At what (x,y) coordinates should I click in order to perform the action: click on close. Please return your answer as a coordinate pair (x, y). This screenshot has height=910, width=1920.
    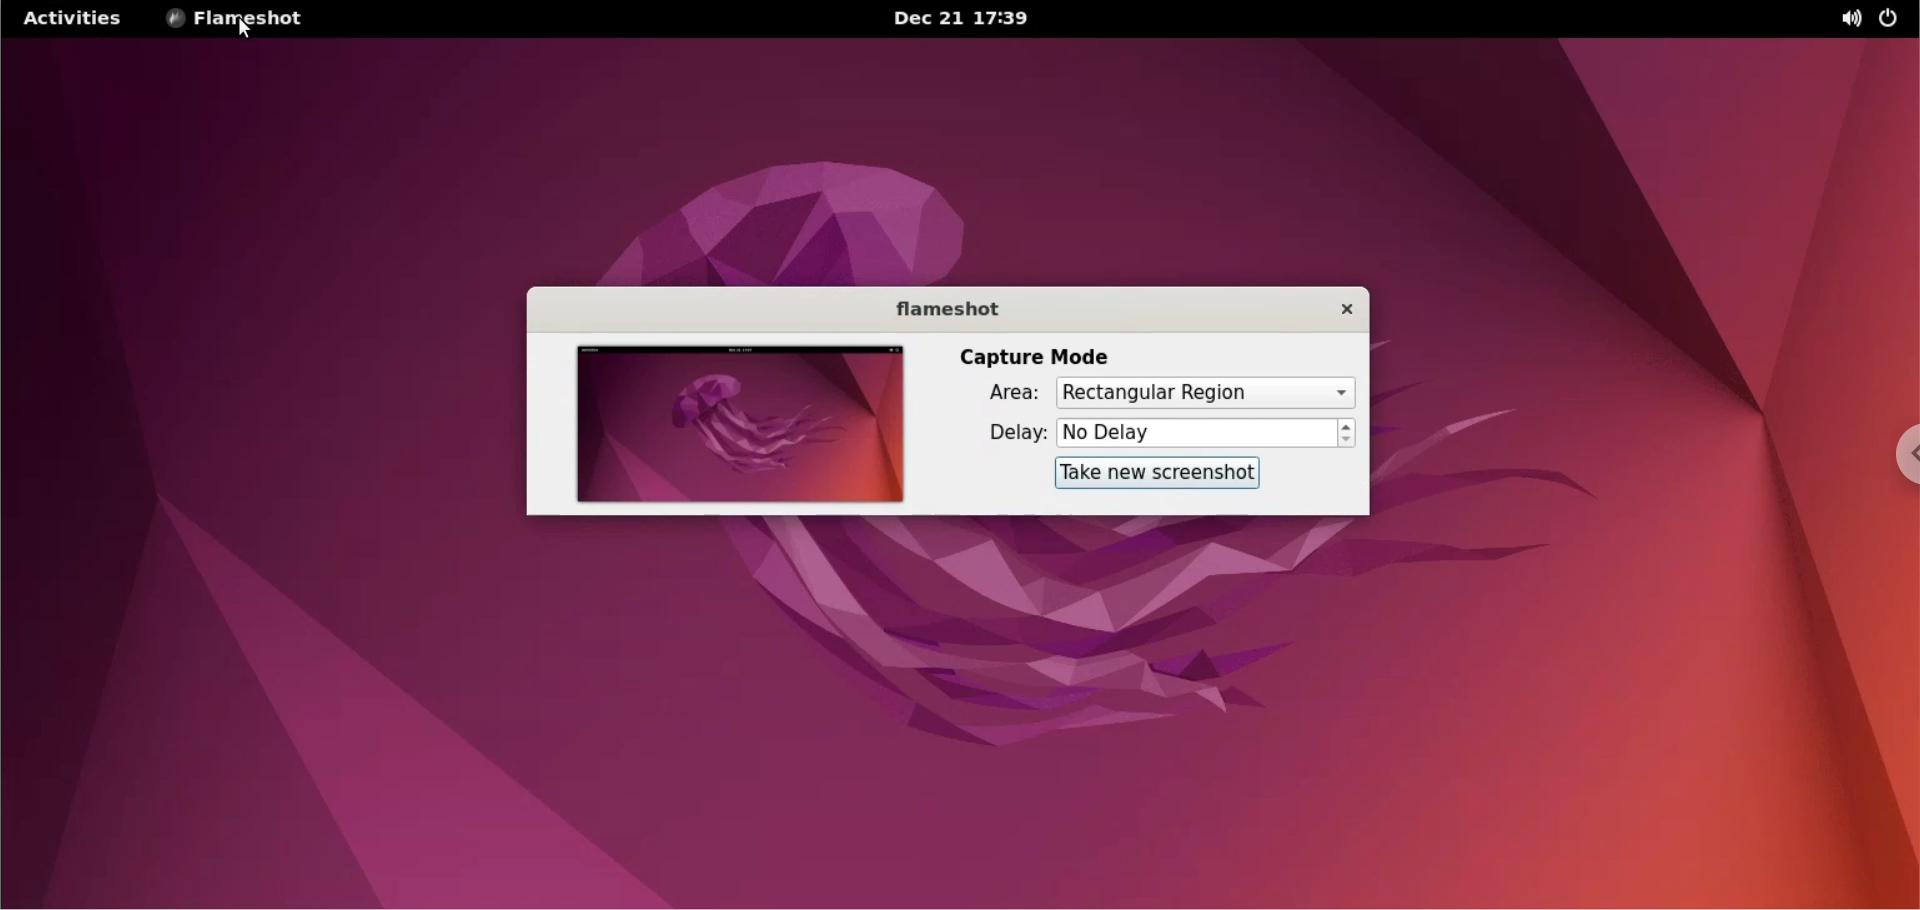
    Looking at the image, I should click on (1336, 307).